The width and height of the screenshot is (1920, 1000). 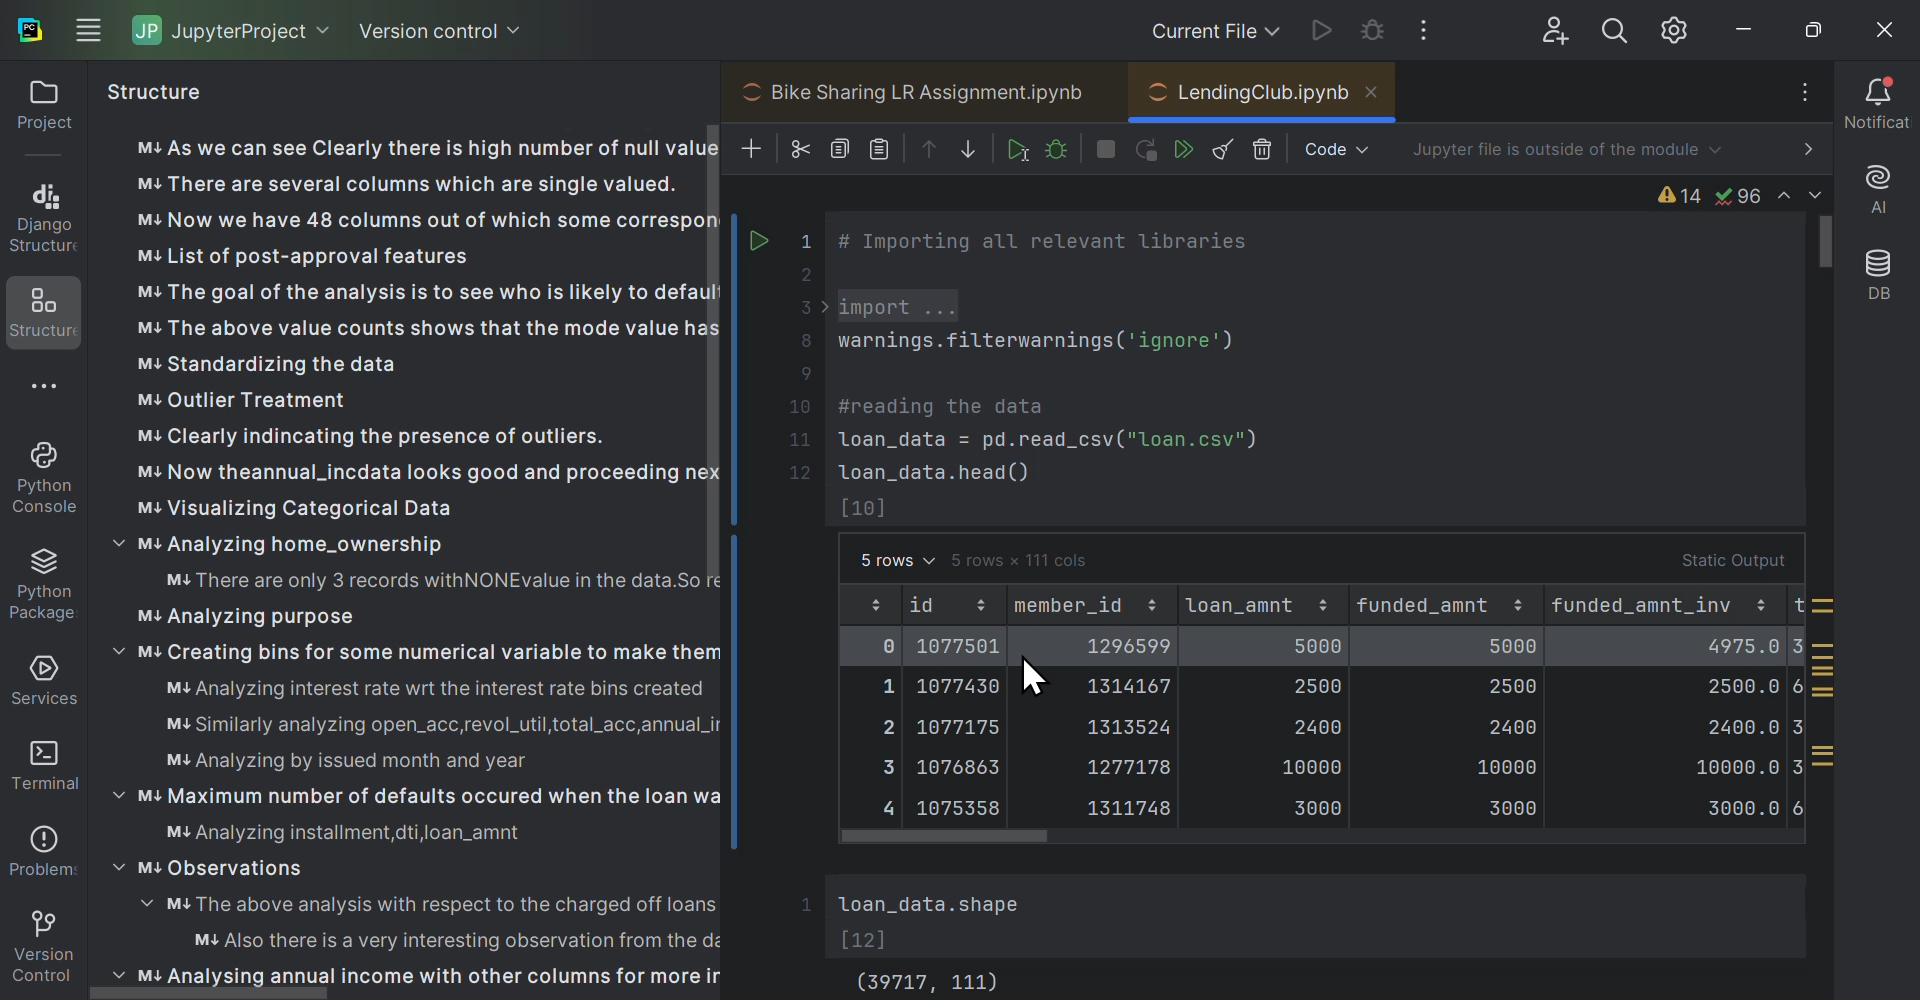 What do you see at coordinates (1300, 370) in the screenshot?
I see `Workspace` at bounding box center [1300, 370].